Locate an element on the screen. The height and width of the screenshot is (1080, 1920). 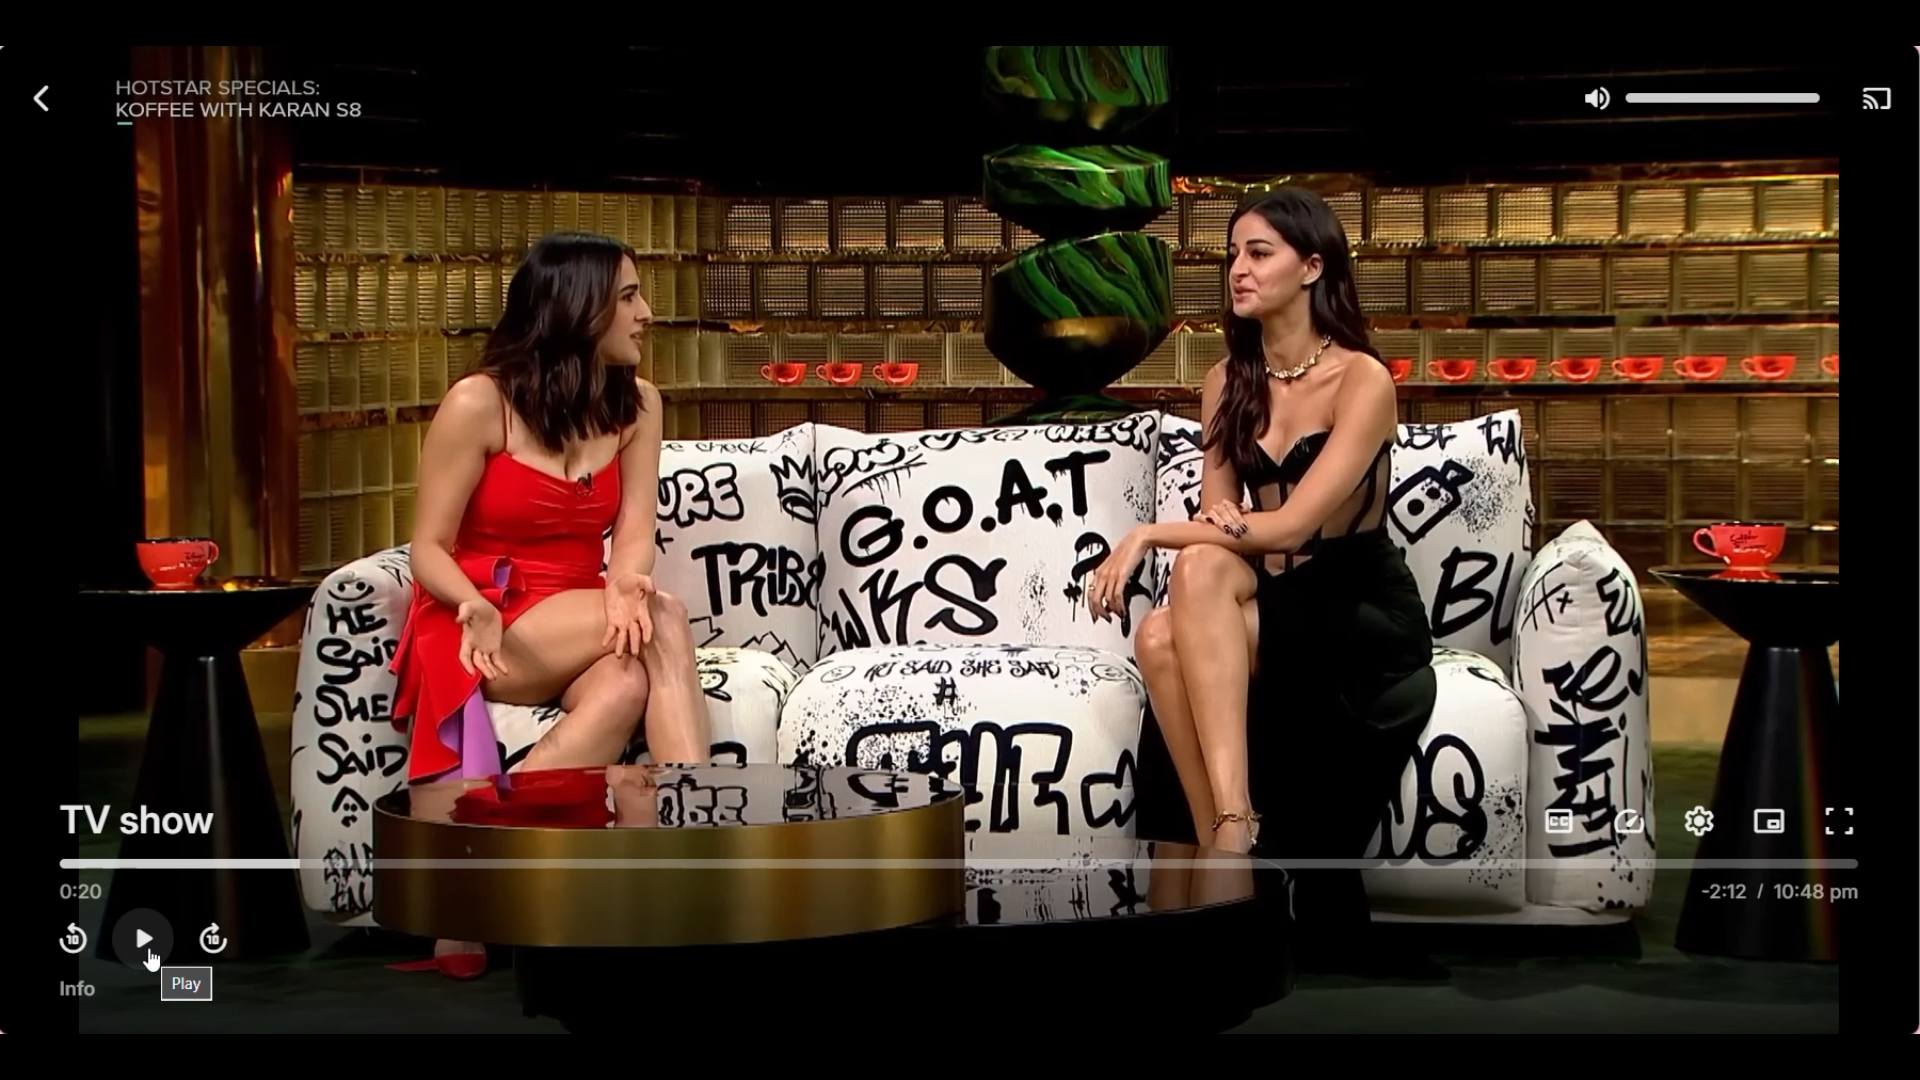
Settings is located at coordinates (1698, 821).